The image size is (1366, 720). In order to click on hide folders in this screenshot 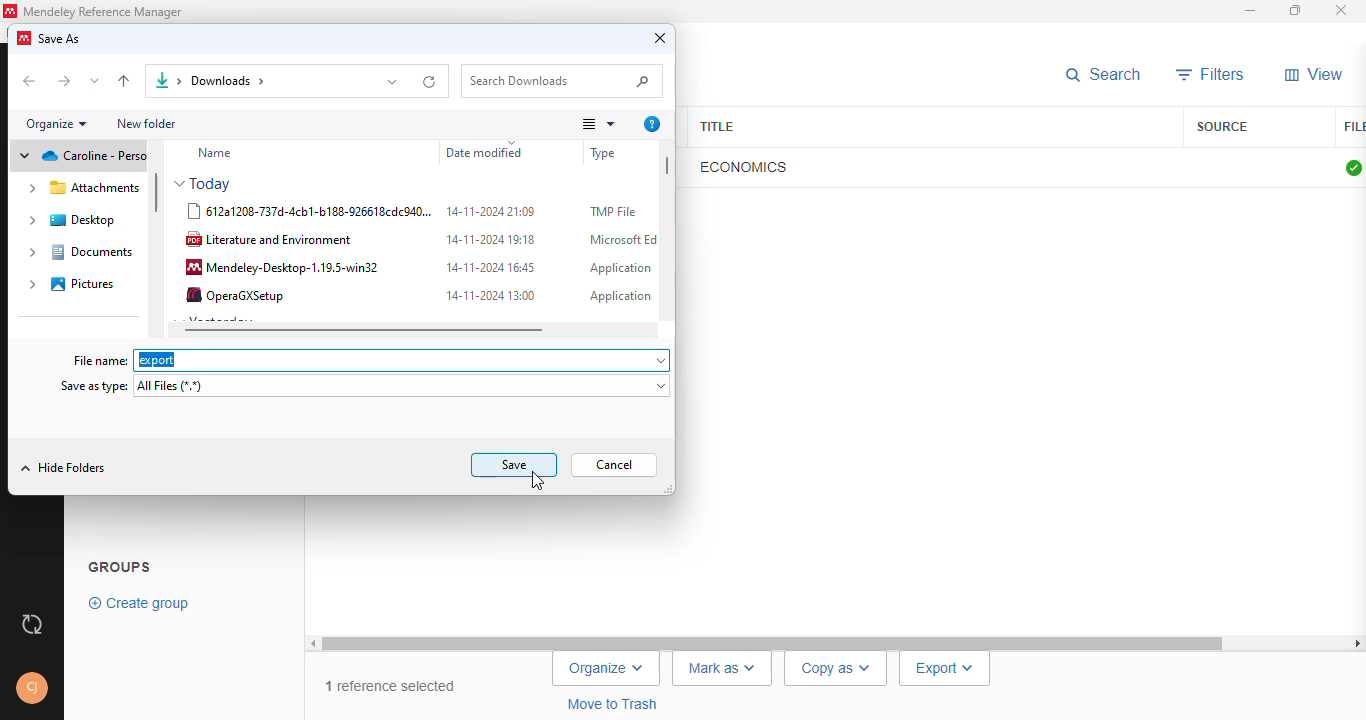, I will do `click(62, 467)`.